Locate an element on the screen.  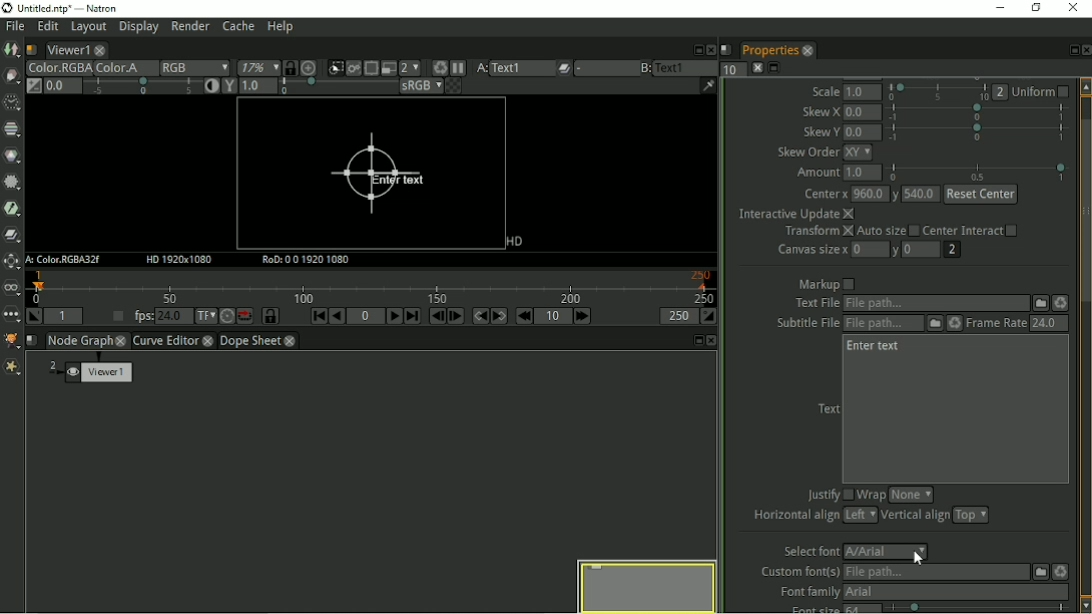
A is located at coordinates (480, 68).